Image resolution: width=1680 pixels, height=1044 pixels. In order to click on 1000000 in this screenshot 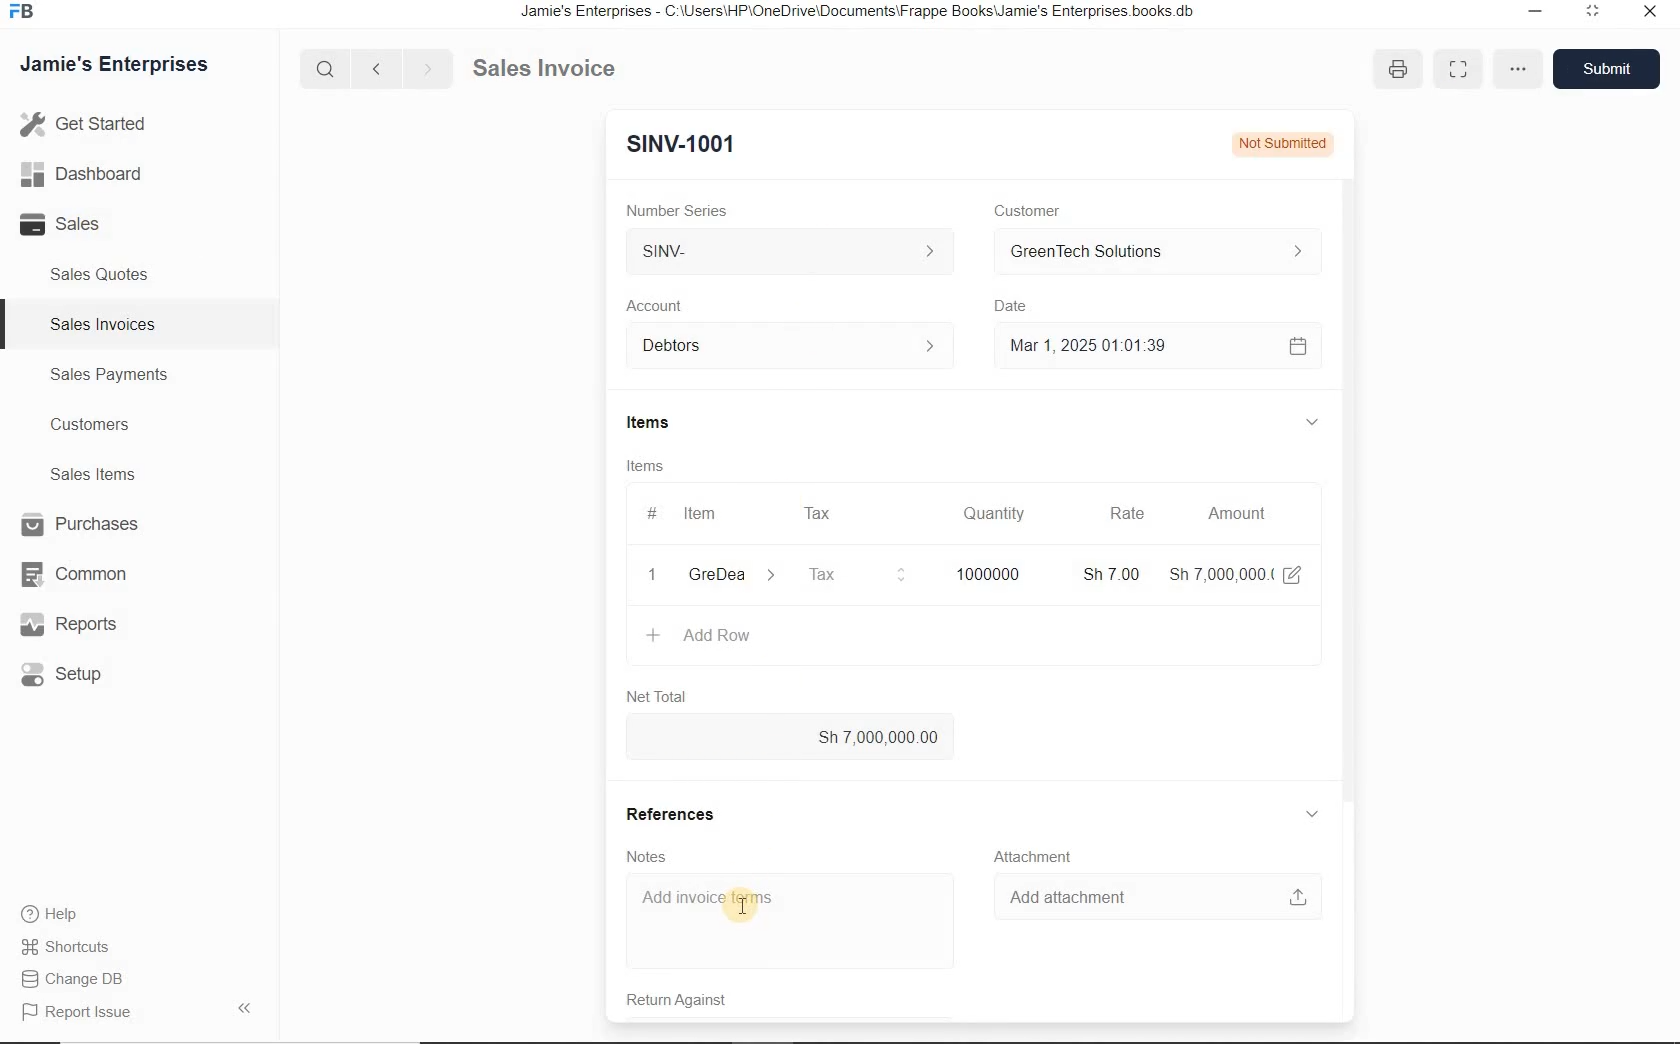, I will do `click(985, 573)`.